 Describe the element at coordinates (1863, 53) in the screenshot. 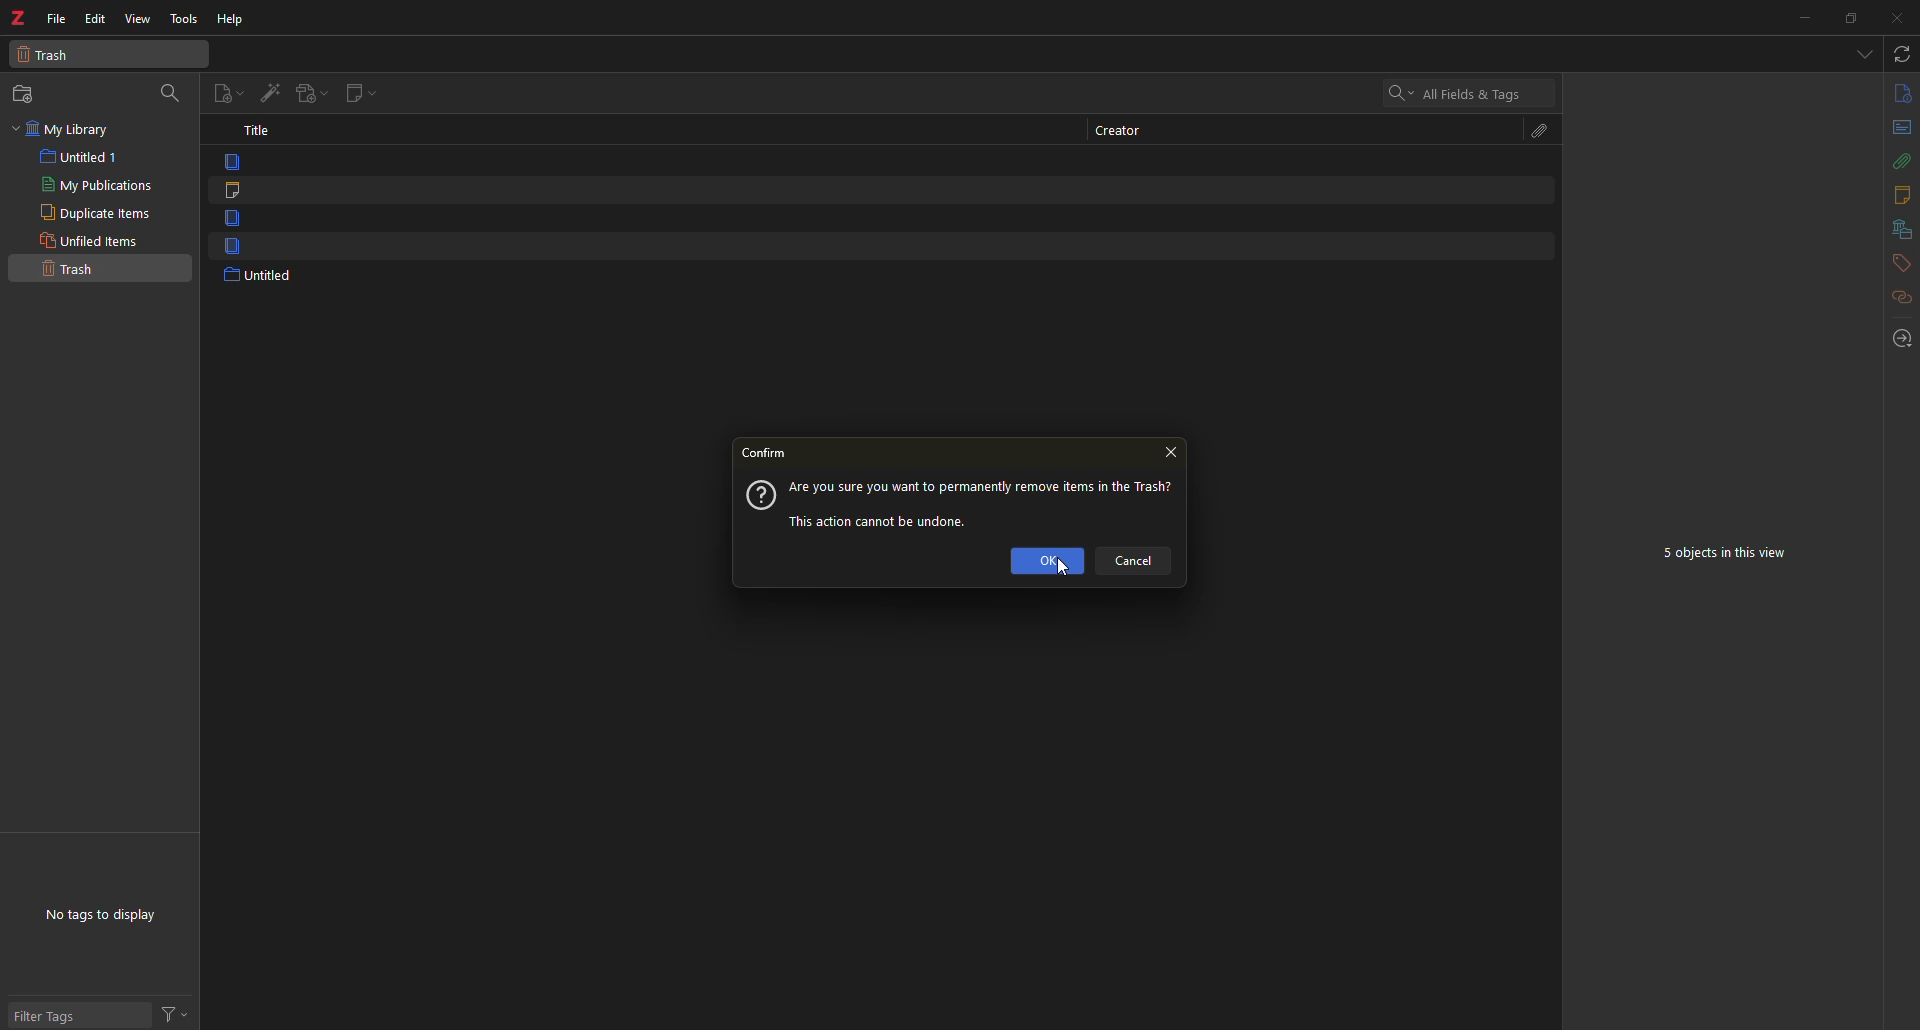

I see `tabs` at that location.